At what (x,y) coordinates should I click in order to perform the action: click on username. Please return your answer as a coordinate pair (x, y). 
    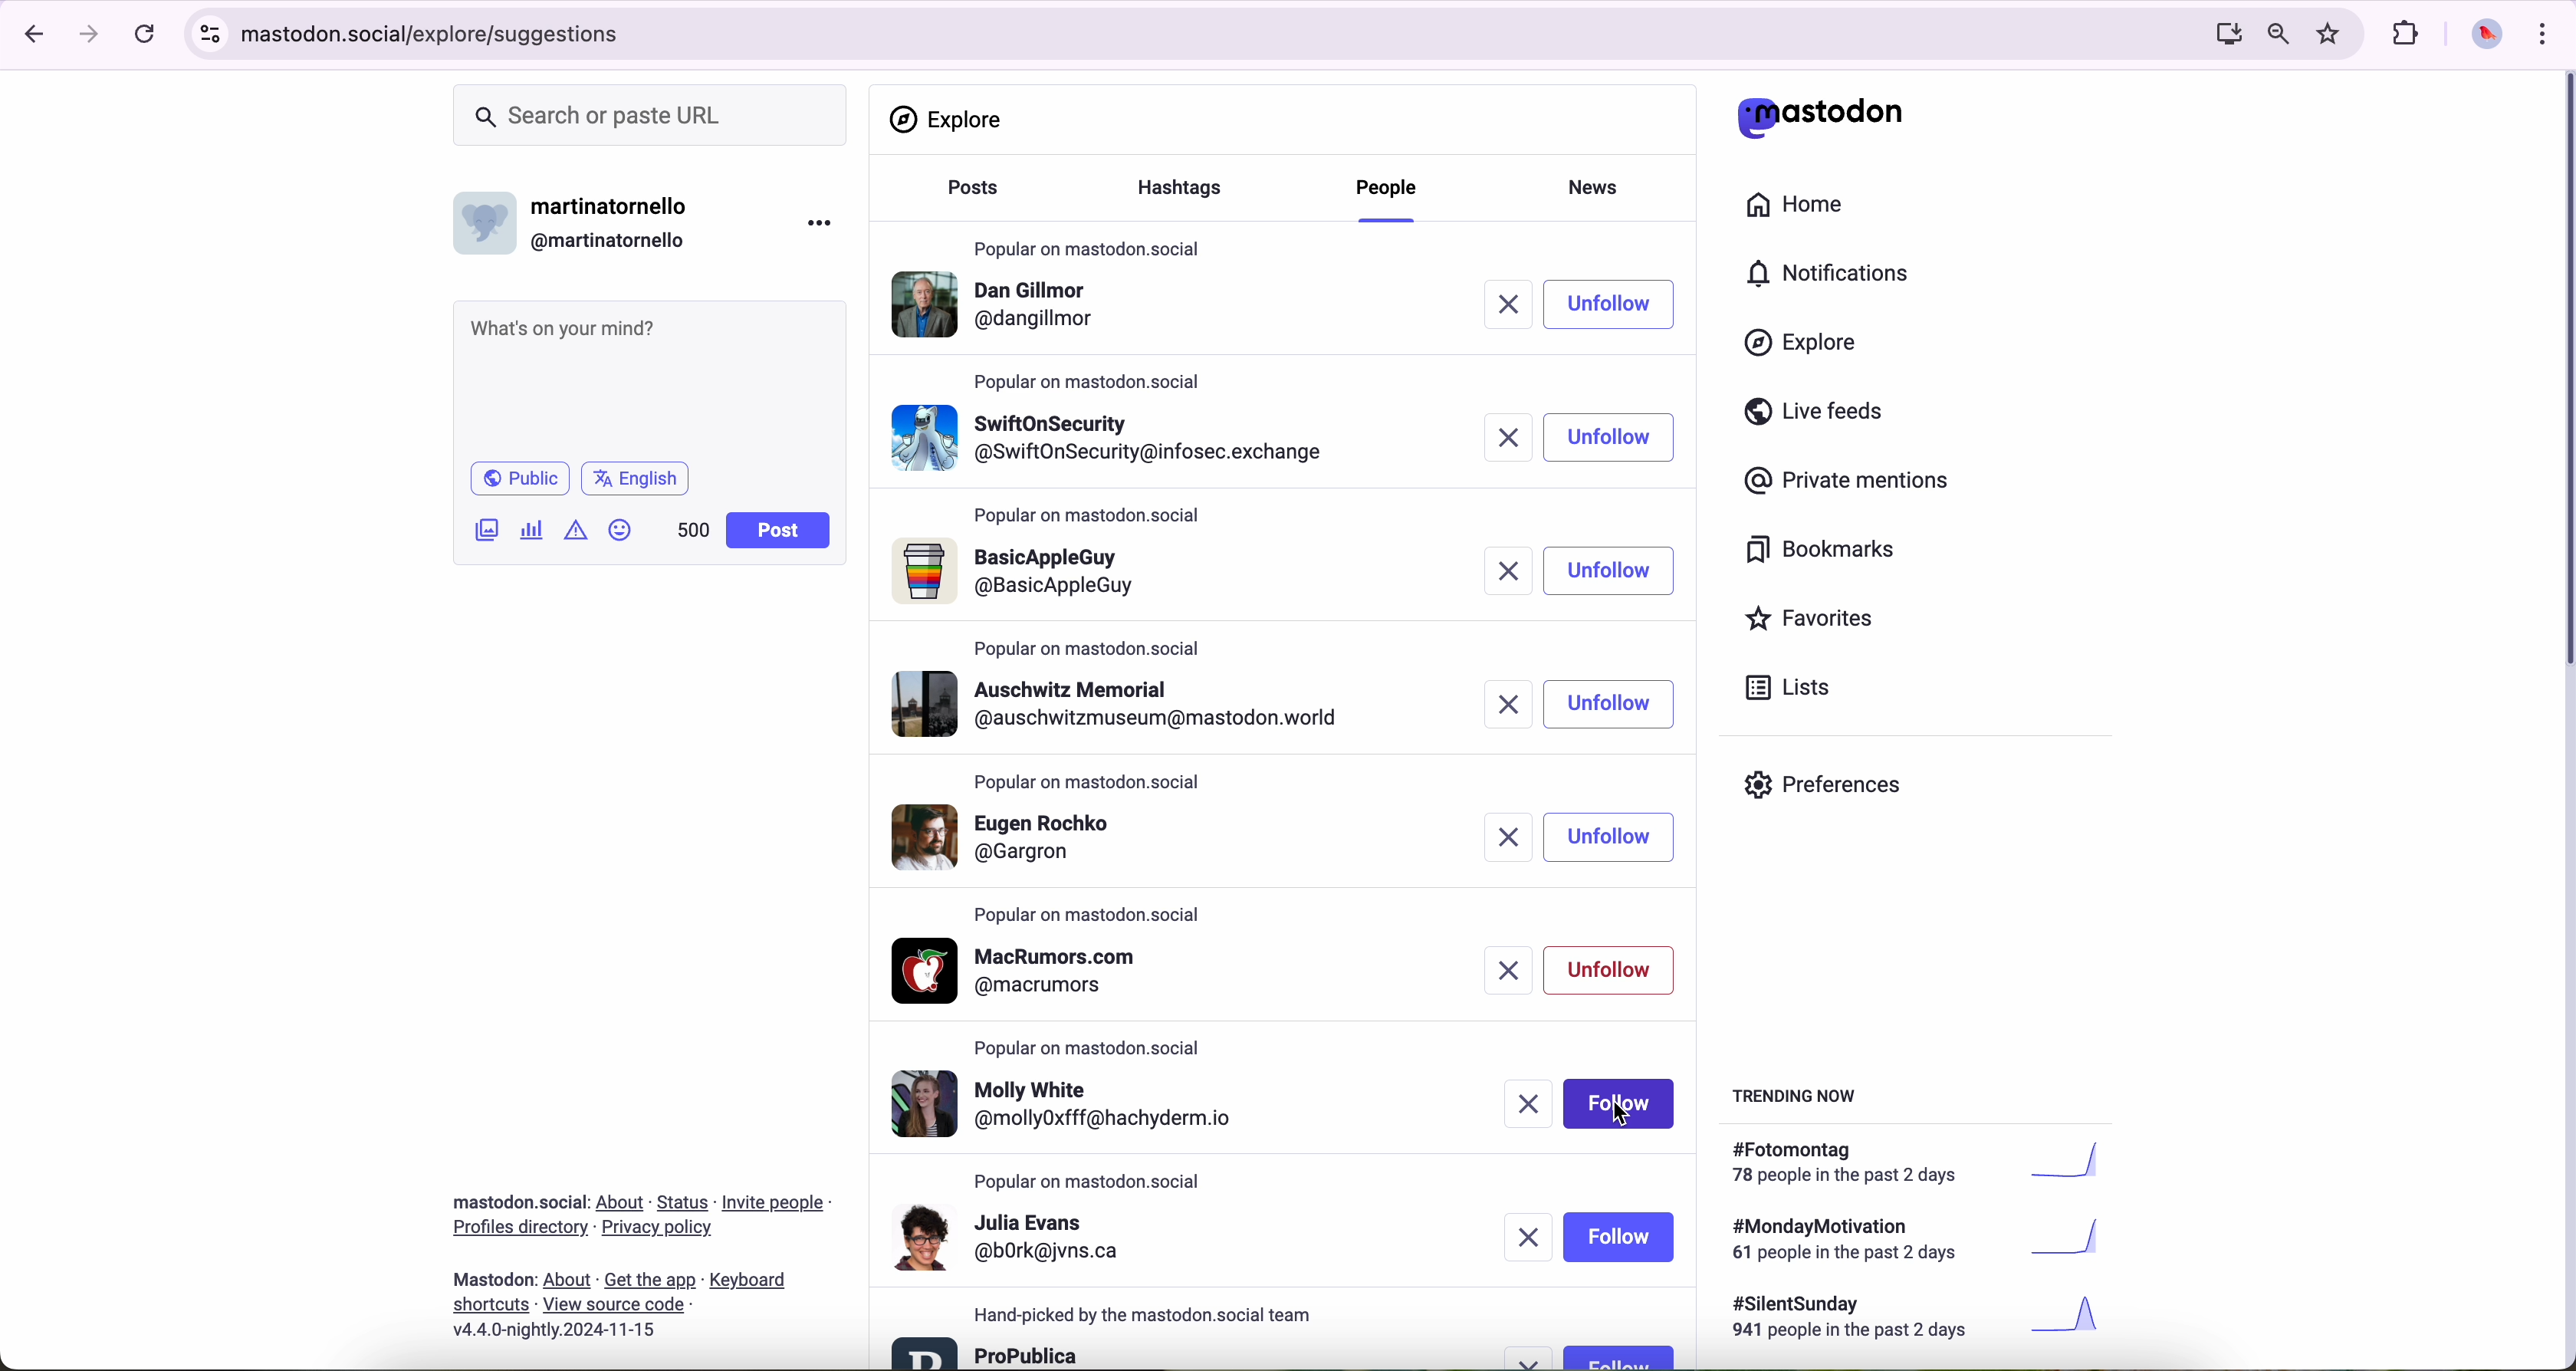
    Looking at the image, I should click on (581, 218).